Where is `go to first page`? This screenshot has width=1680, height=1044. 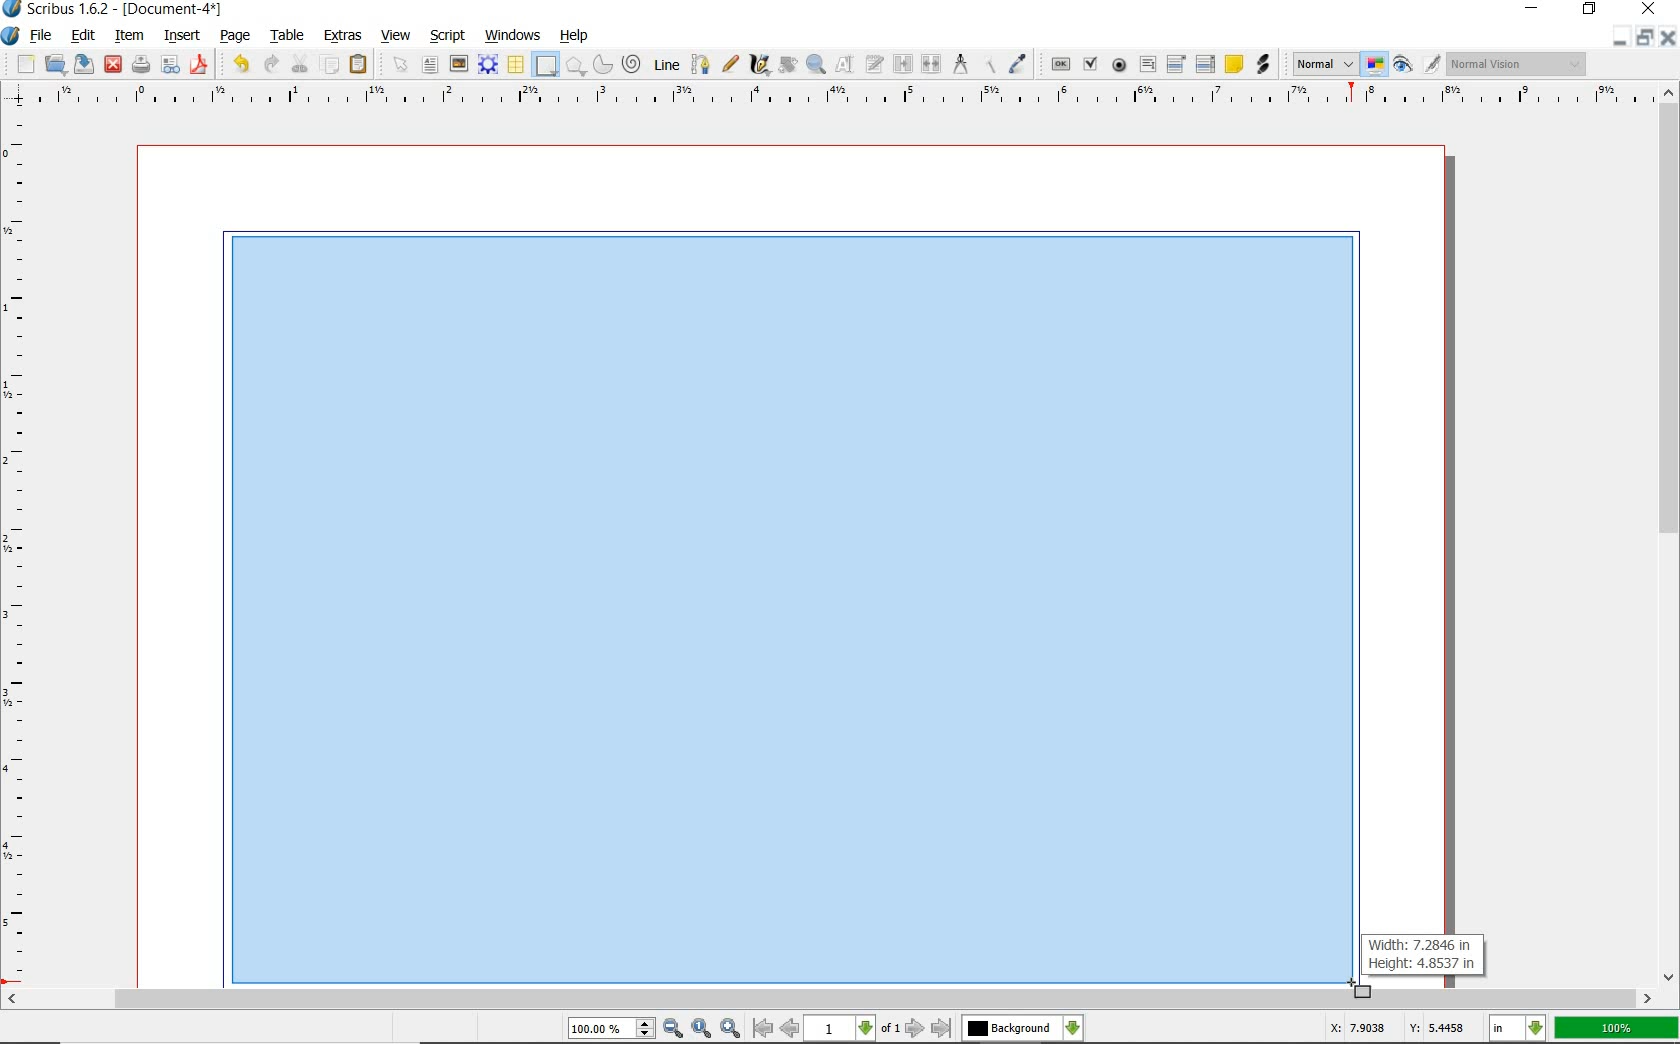 go to first page is located at coordinates (764, 1029).